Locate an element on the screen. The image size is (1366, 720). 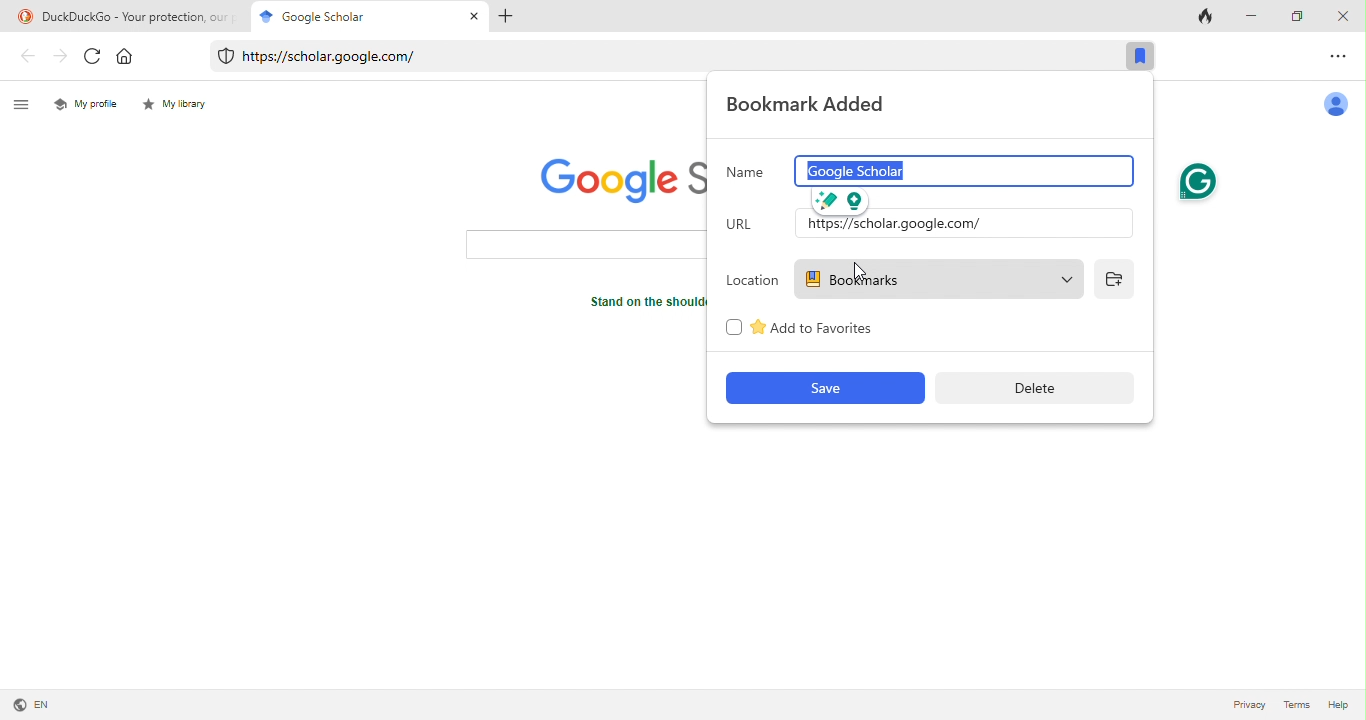
title is located at coordinates (124, 15).